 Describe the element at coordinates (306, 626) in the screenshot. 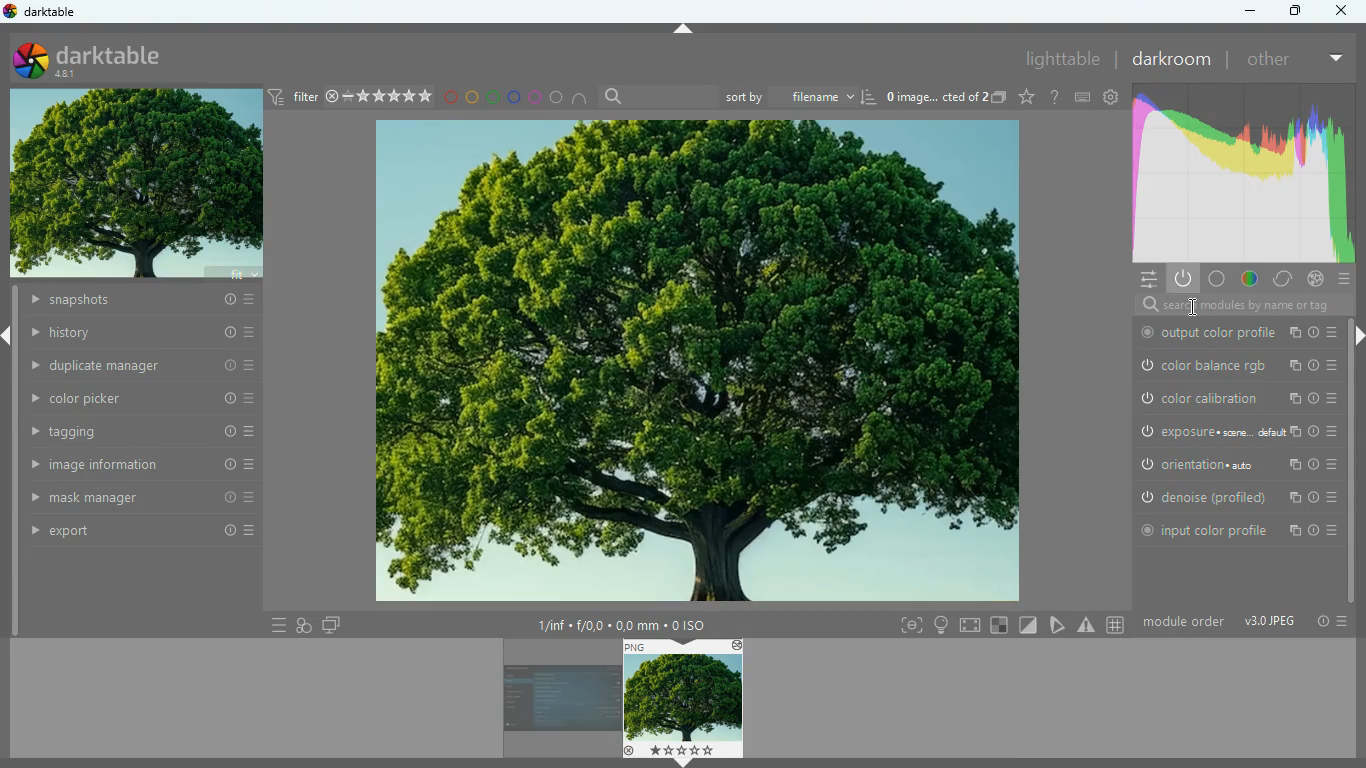

I see `overlap` at that location.